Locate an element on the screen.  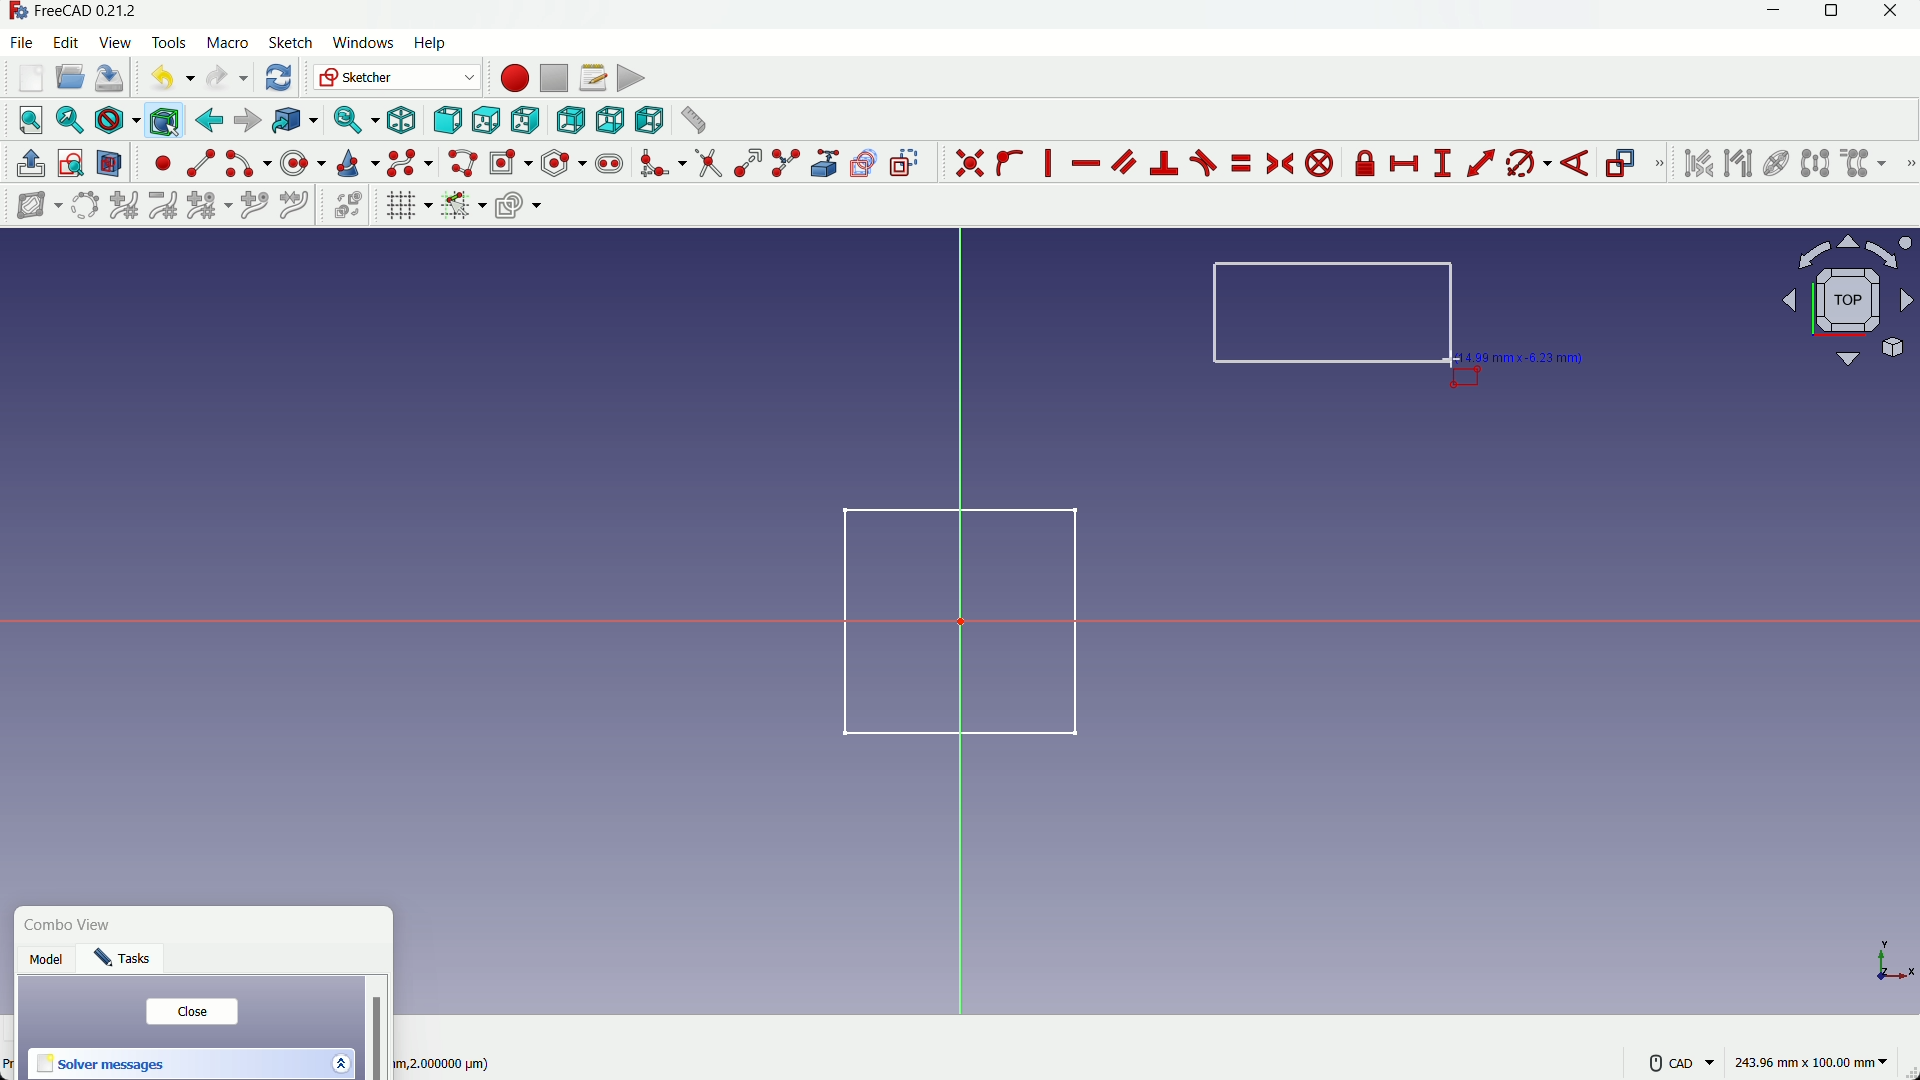
view menu is located at coordinates (118, 43).